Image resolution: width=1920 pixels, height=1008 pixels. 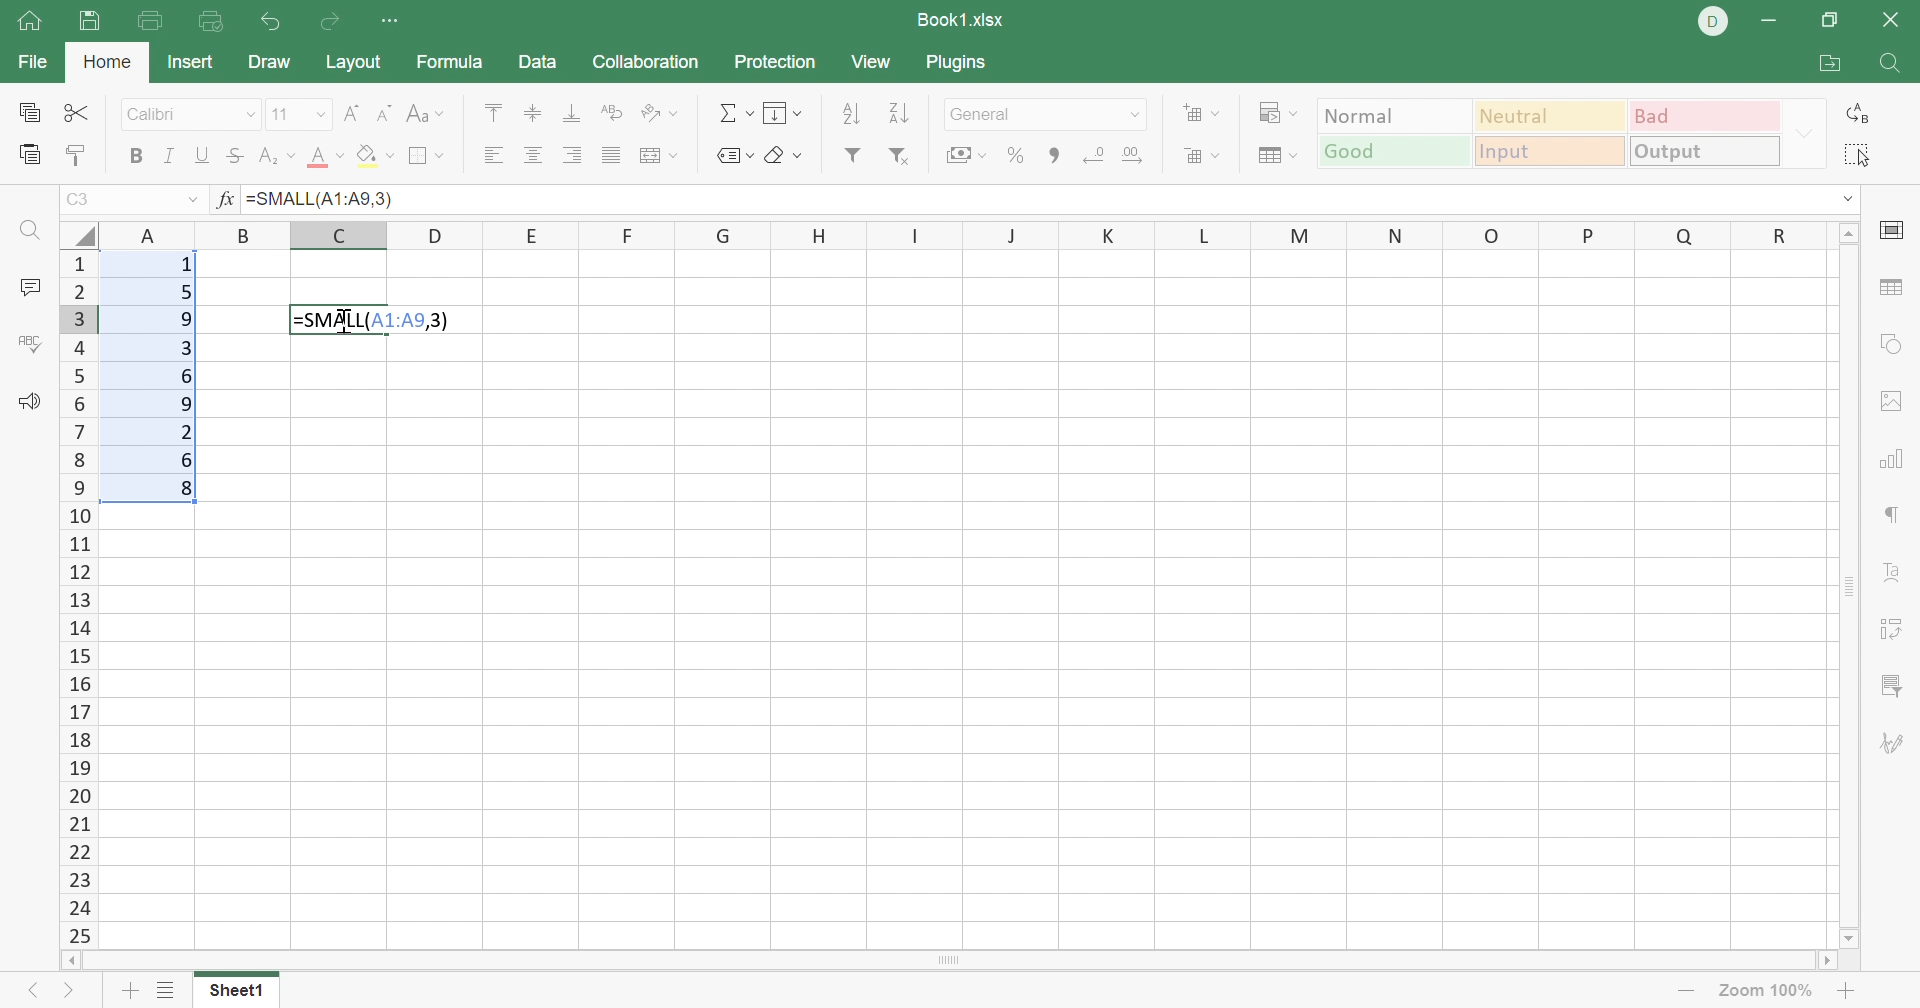 What do you see at coordinates (491, 111) in the screenshot?
I see `Align top` at bounding box center [491, 111].